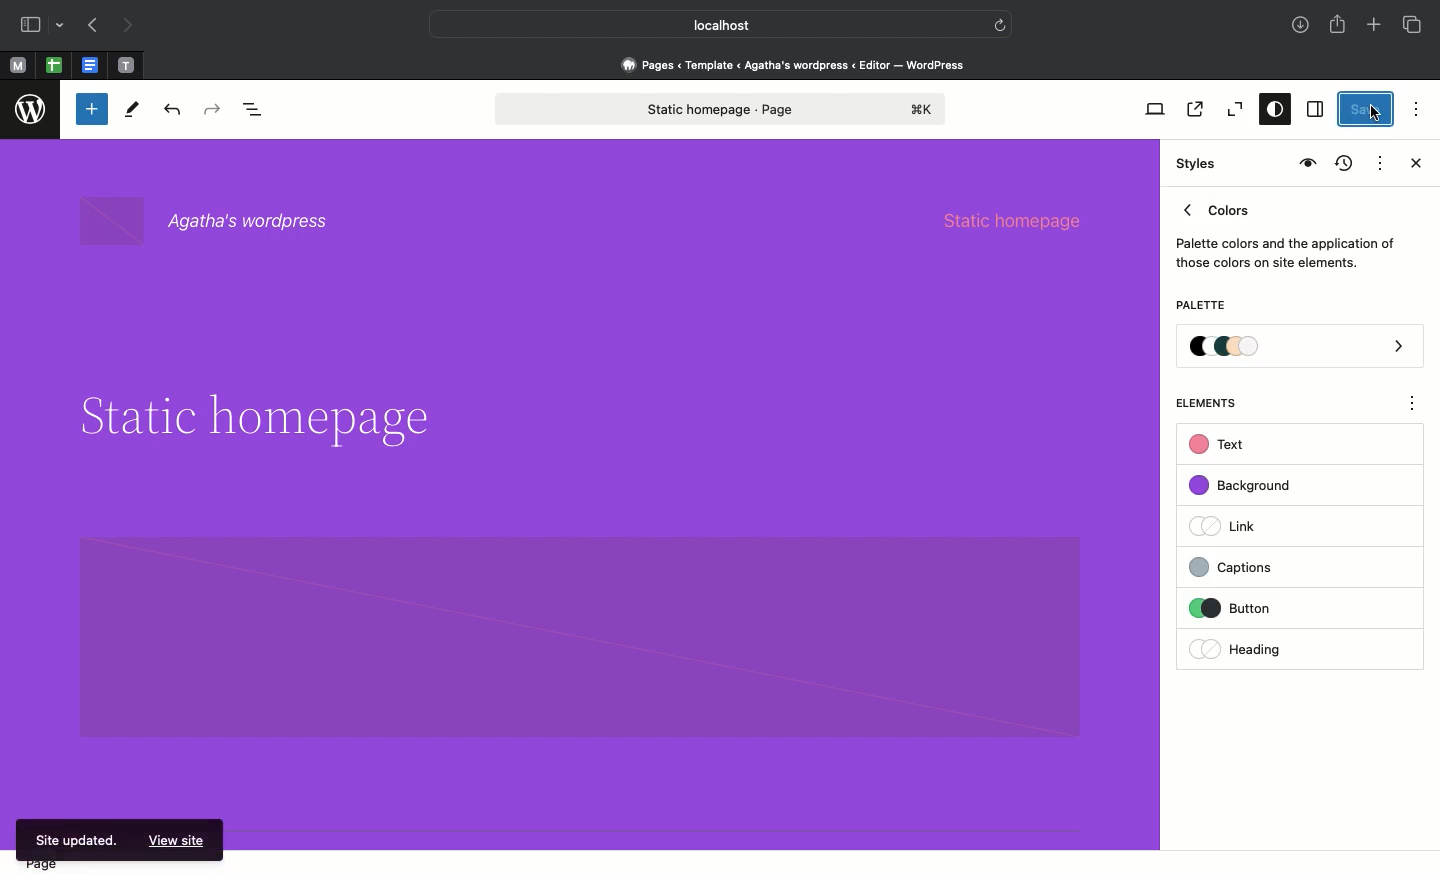 Image resolution: width=1440 pixels, height=874 pixels. Describe the element at coordinates (1220, 445) in the screenshot. I see `Text` at that location.